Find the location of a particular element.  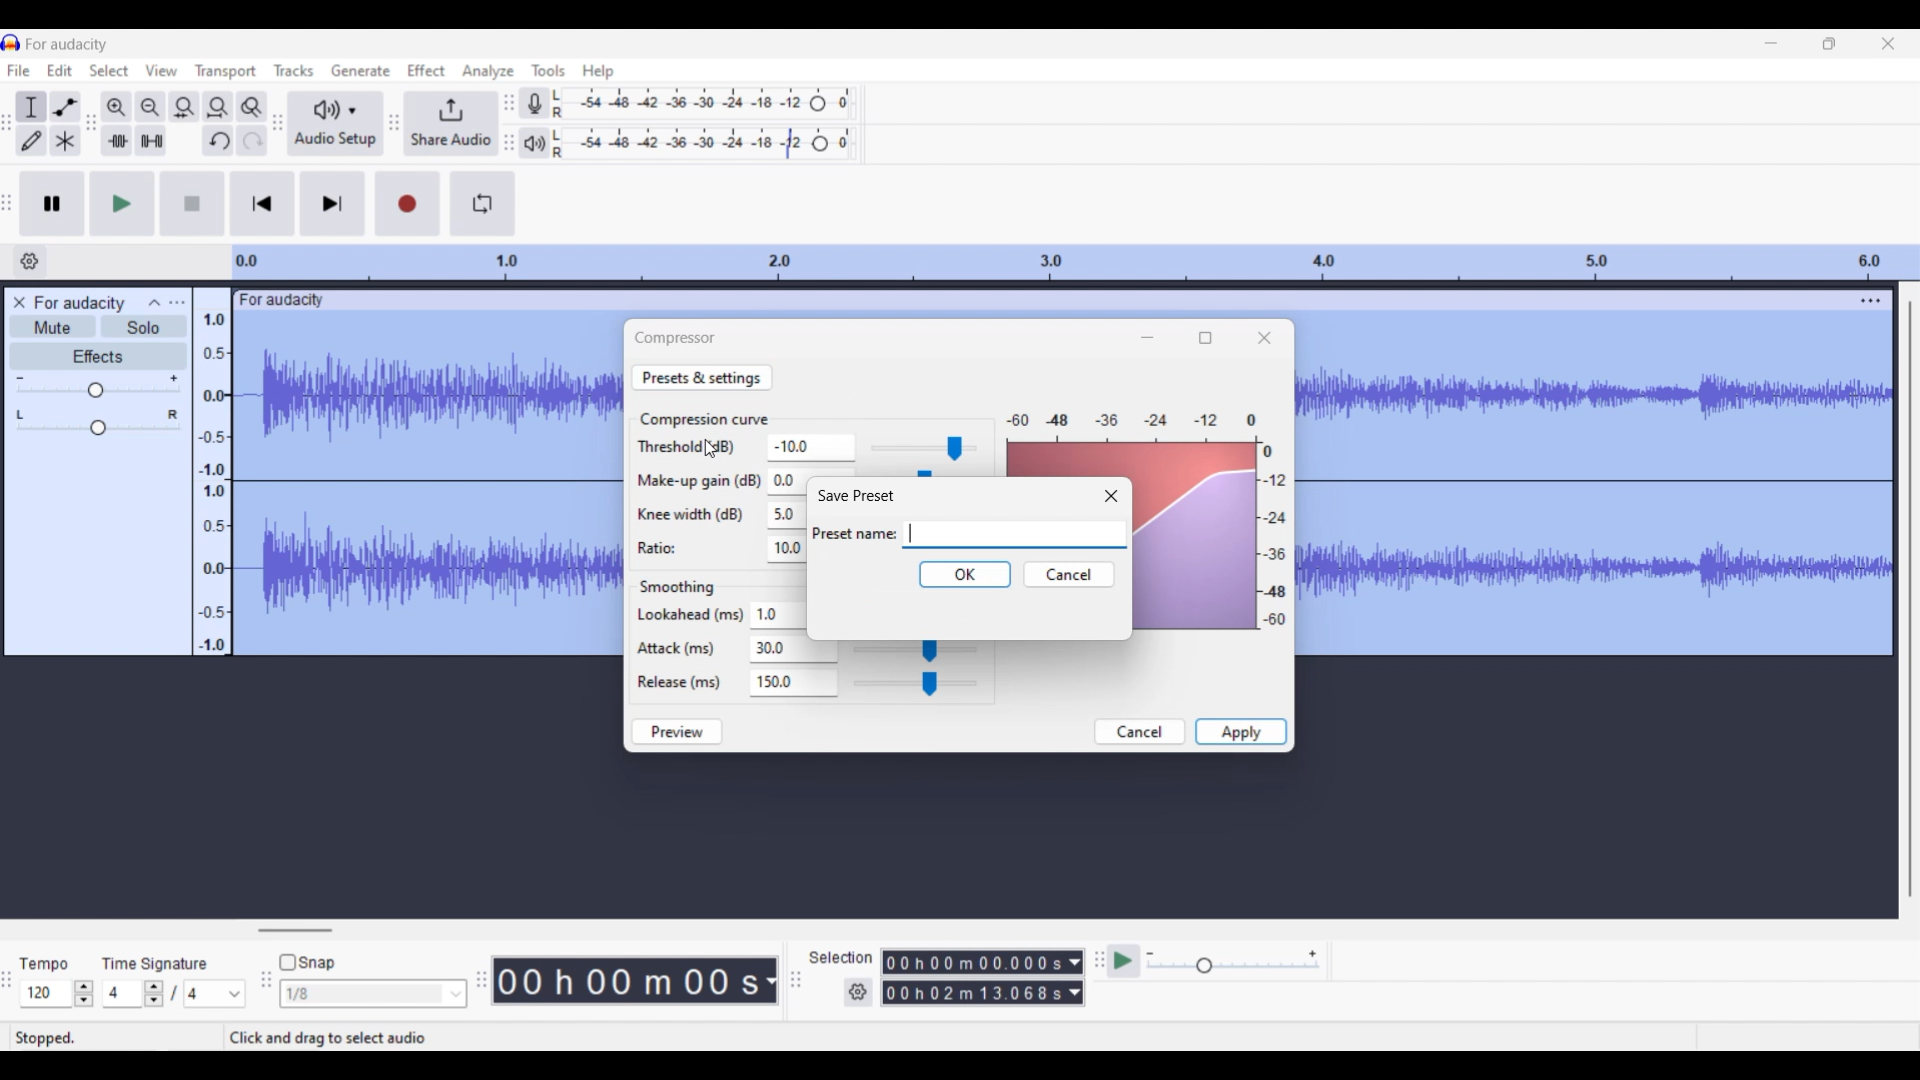

Snap toggle is located at coordinates (307, 962).